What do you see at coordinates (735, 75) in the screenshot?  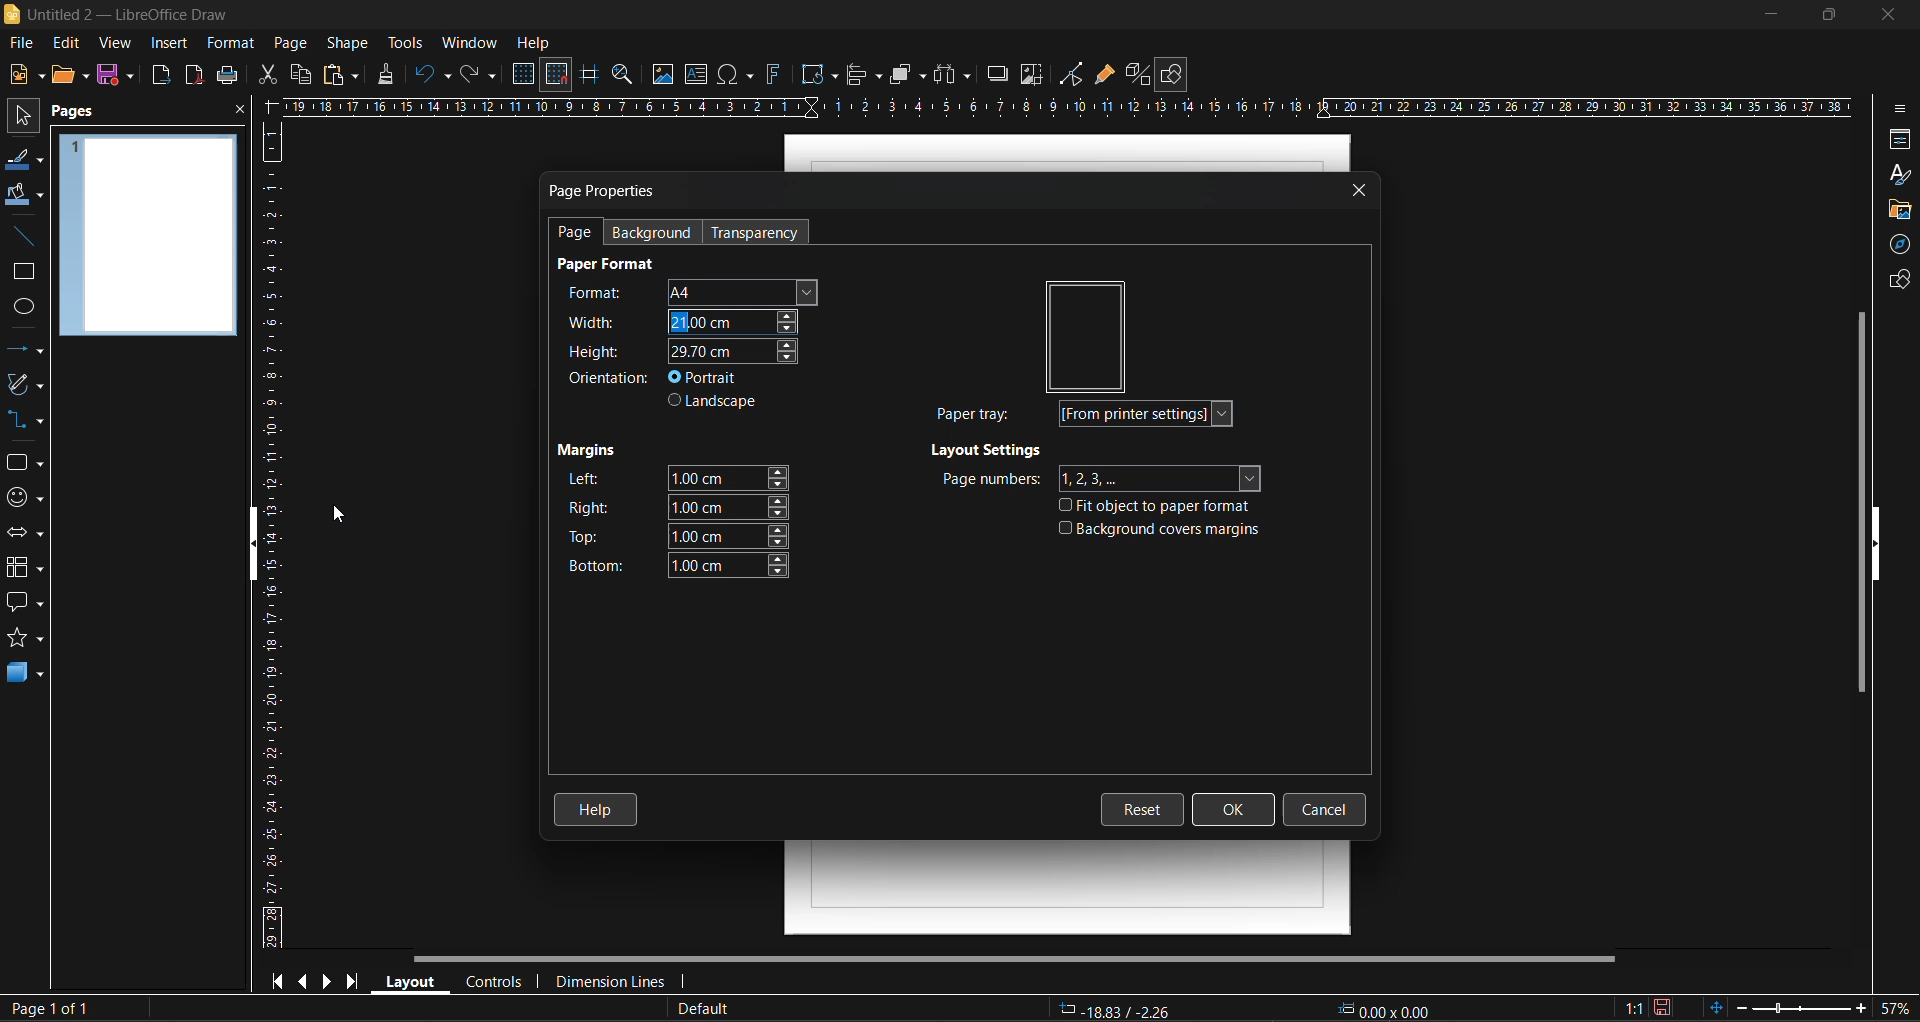 I see `special characters` at bounding box center [735, 75].